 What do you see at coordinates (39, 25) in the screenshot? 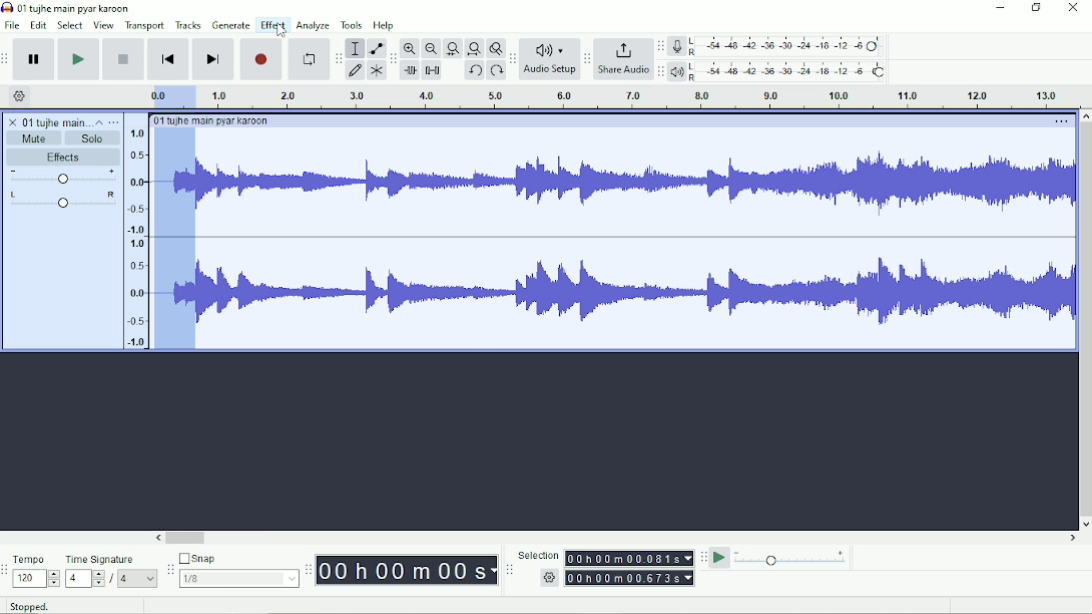
I see `Edit` at bounding box center [39, 25].